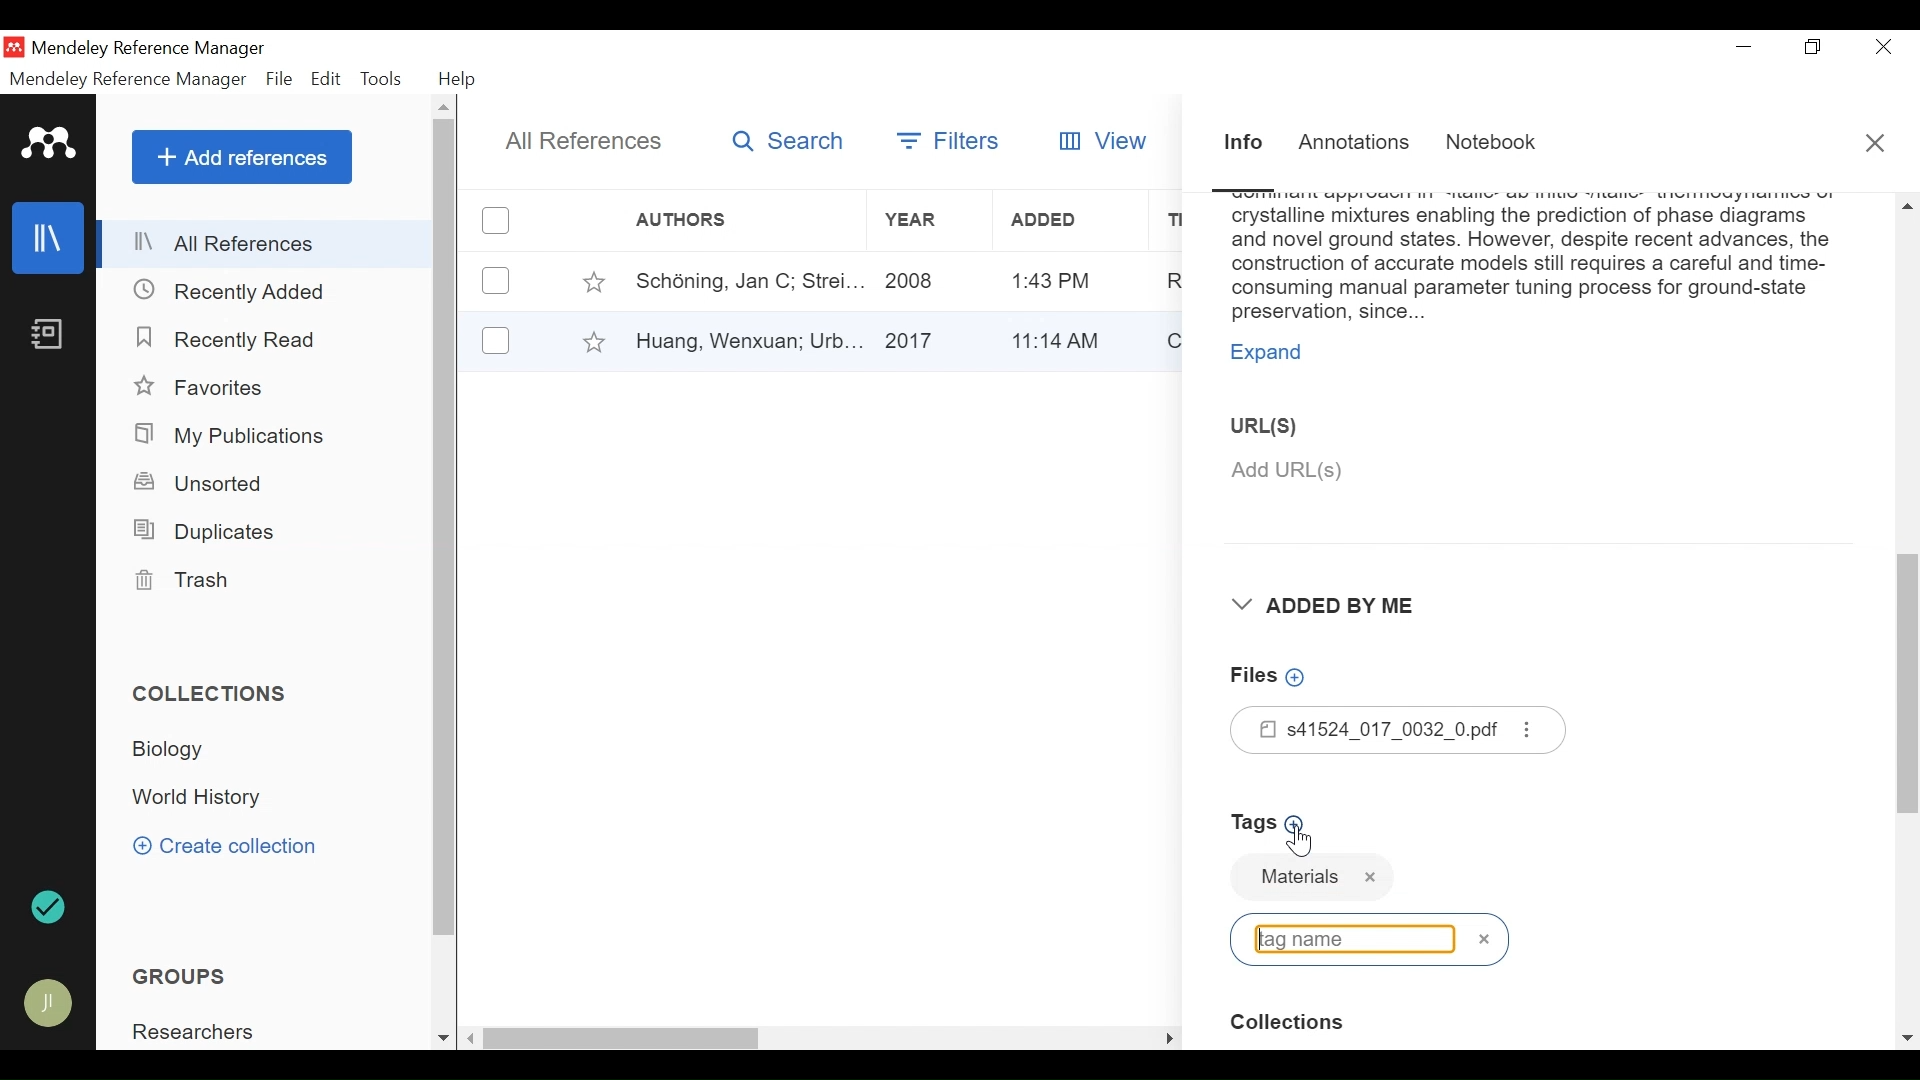 This screenshot has width=1920, height=1080. Describe the element at coordinates (176, 749) in the screenshot. I see `Collection` at that location.